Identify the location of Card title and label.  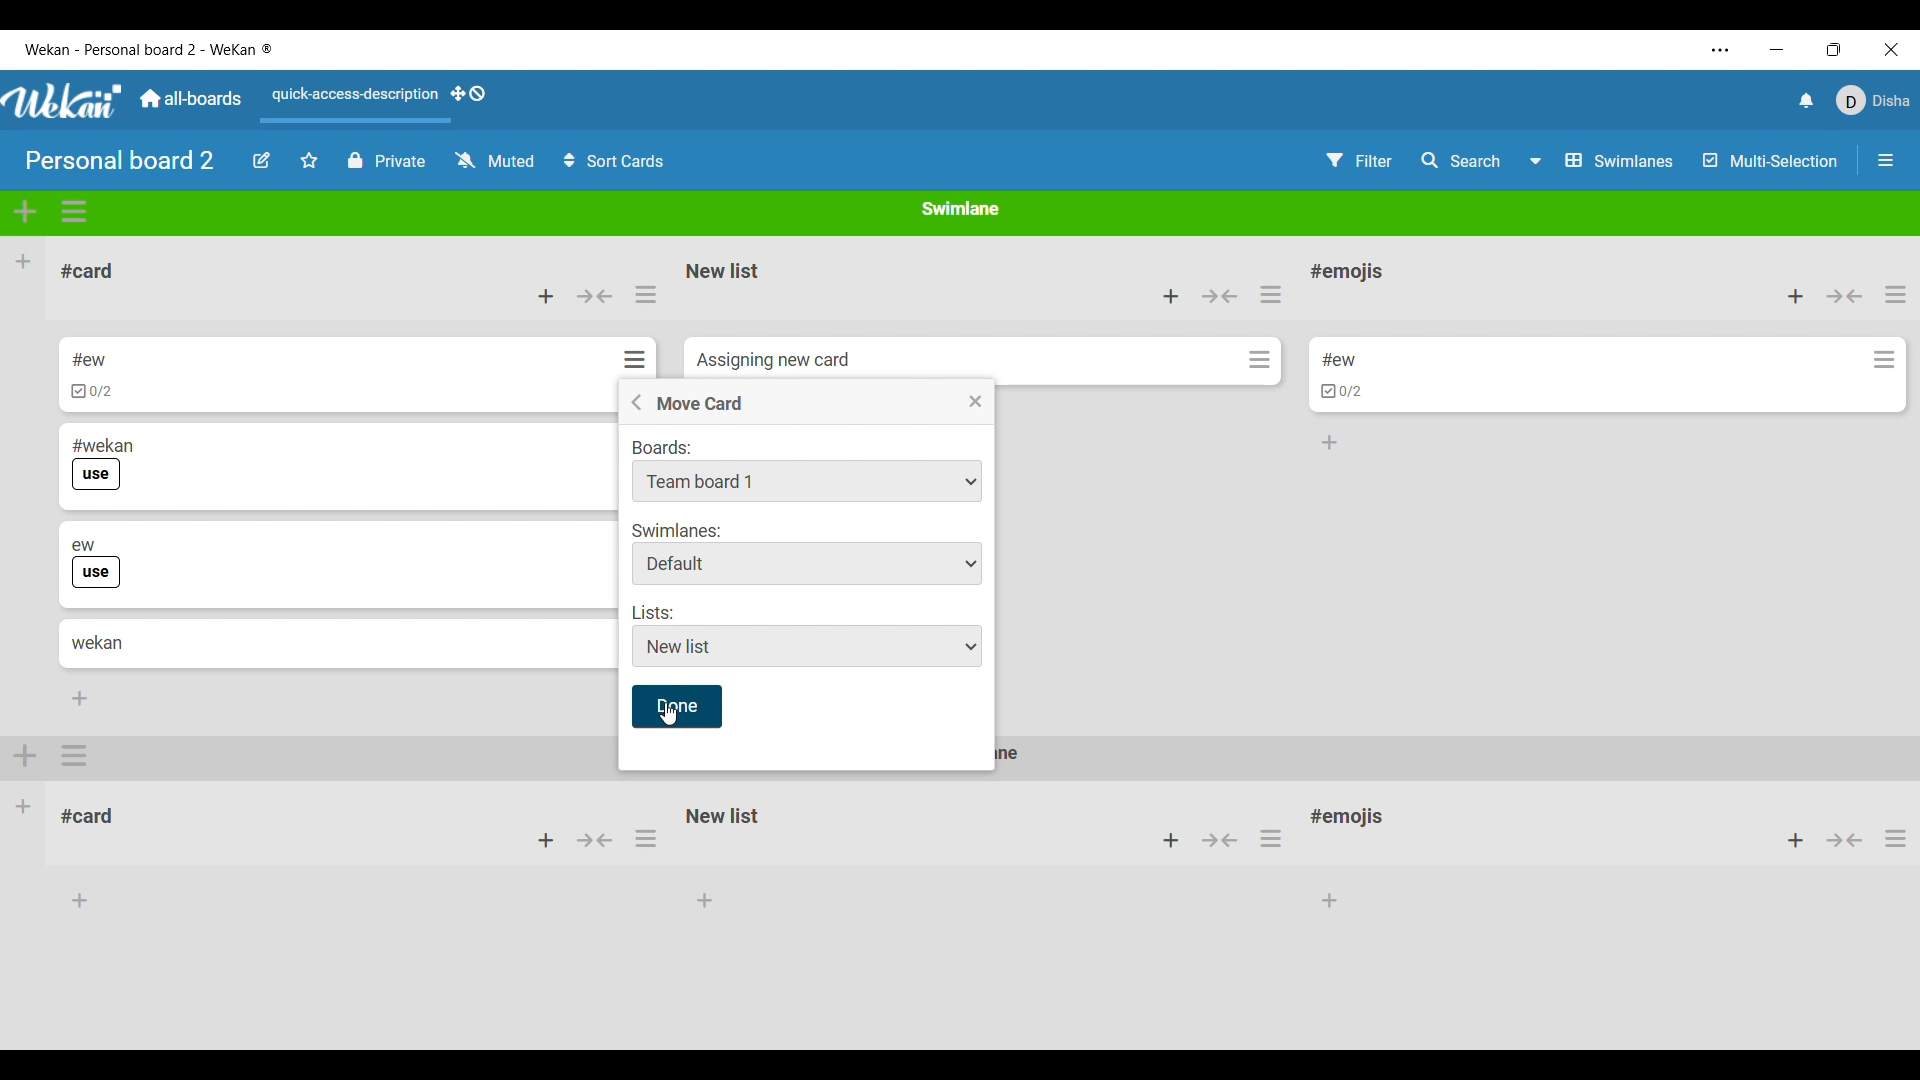
(103, 464).